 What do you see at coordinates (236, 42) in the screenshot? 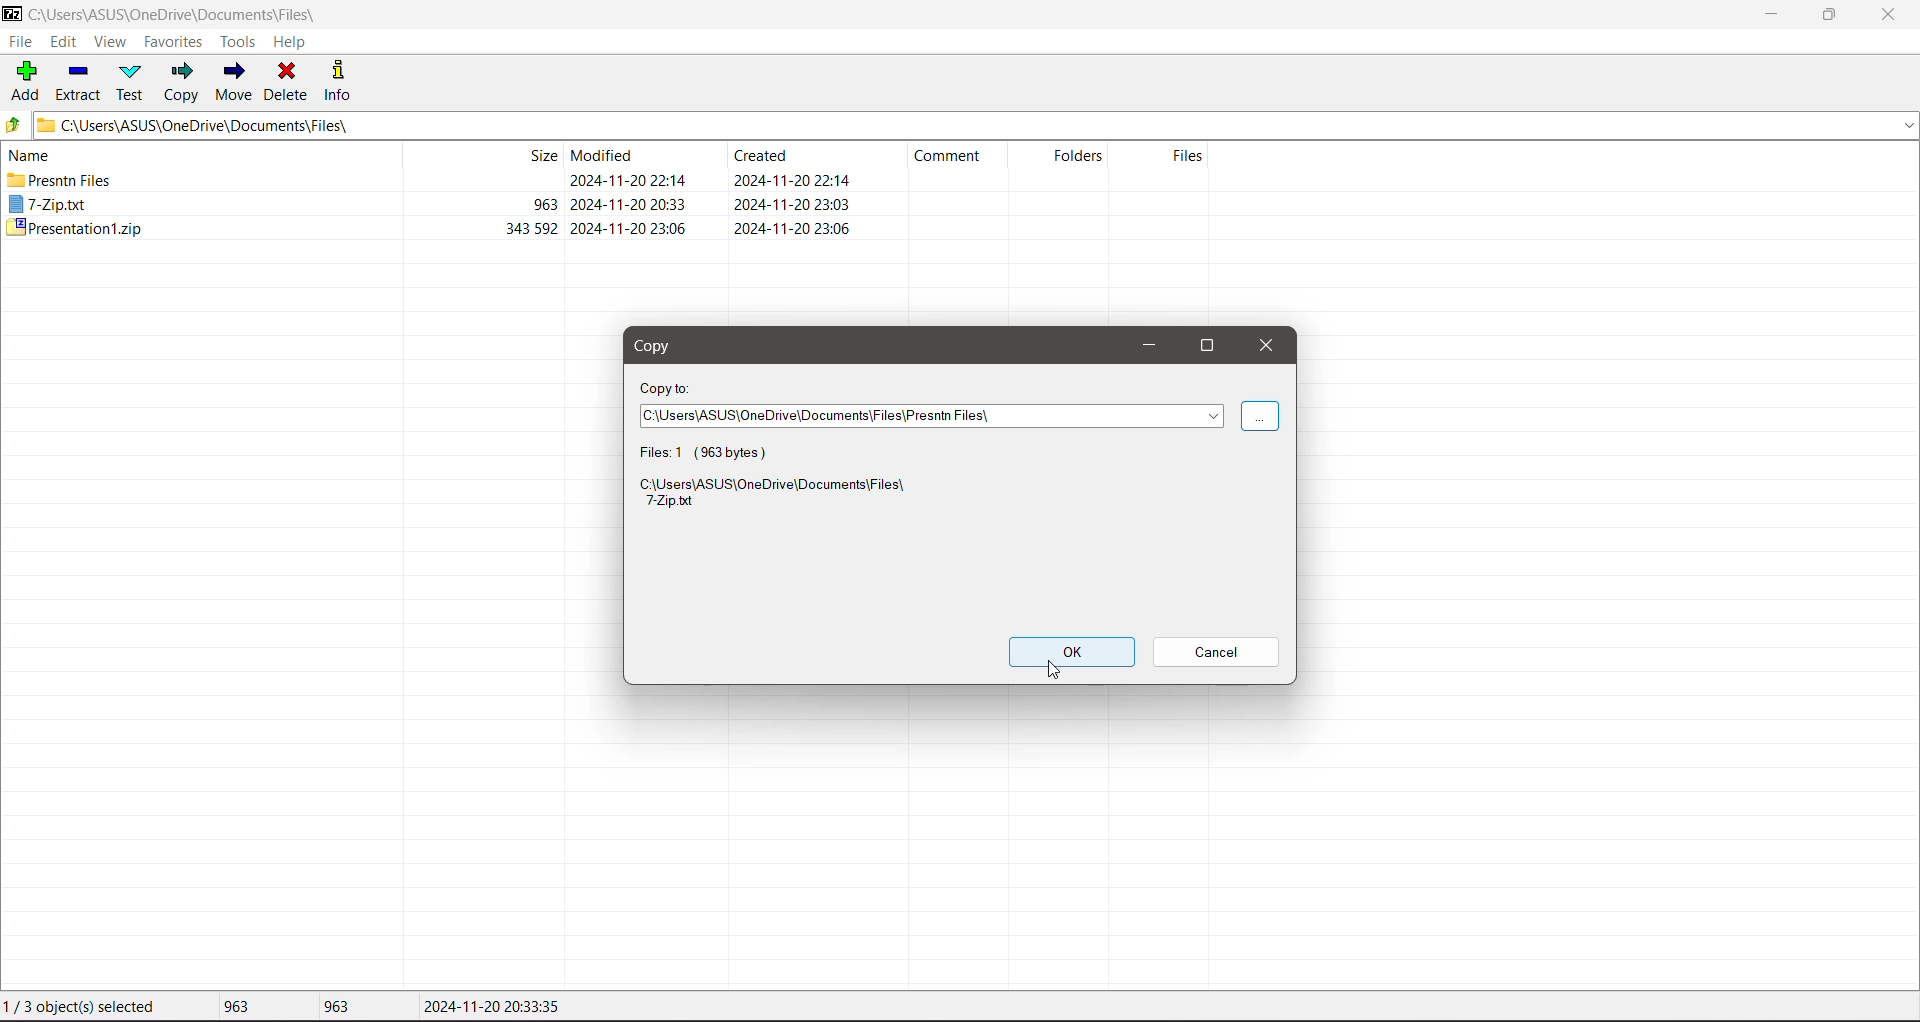
I see `Tools` at bounding box center [236, 42].